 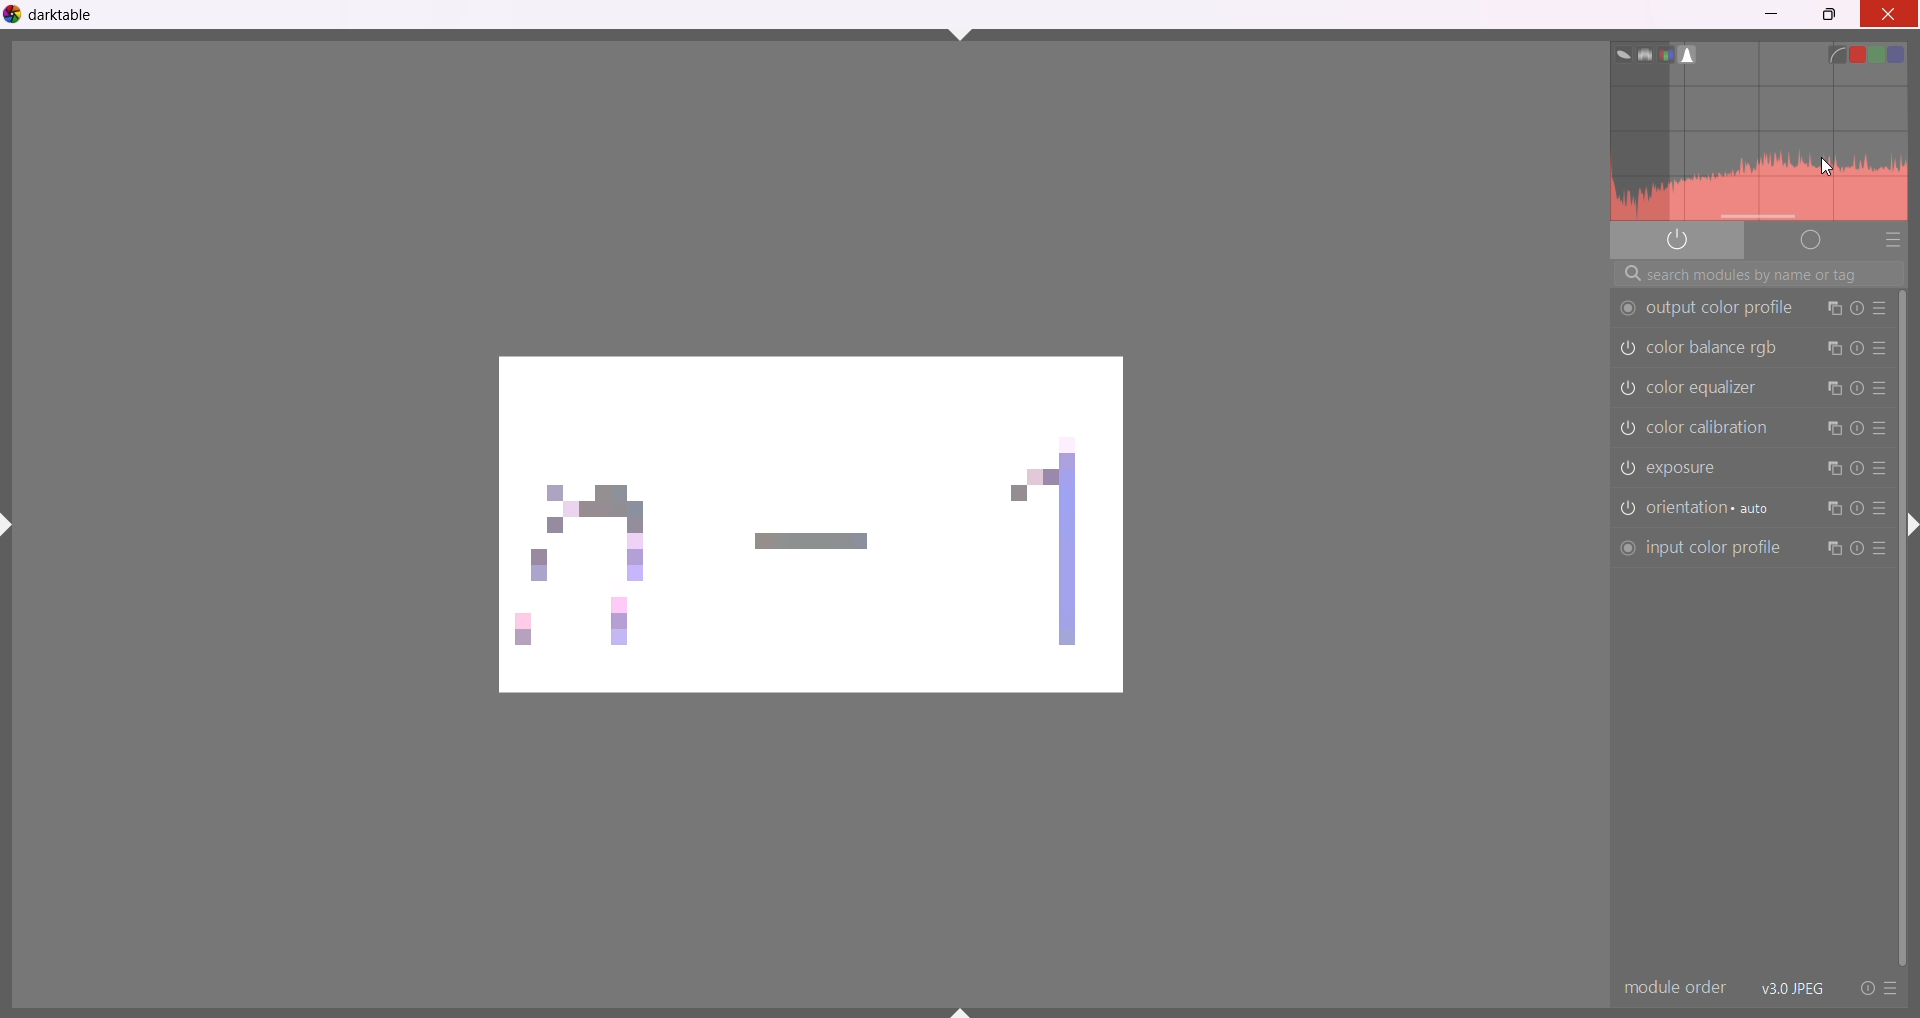 What do you see at coordinates (1862, 987) in the screenshot?
I see `reset` at bounding box center [1862, 987].